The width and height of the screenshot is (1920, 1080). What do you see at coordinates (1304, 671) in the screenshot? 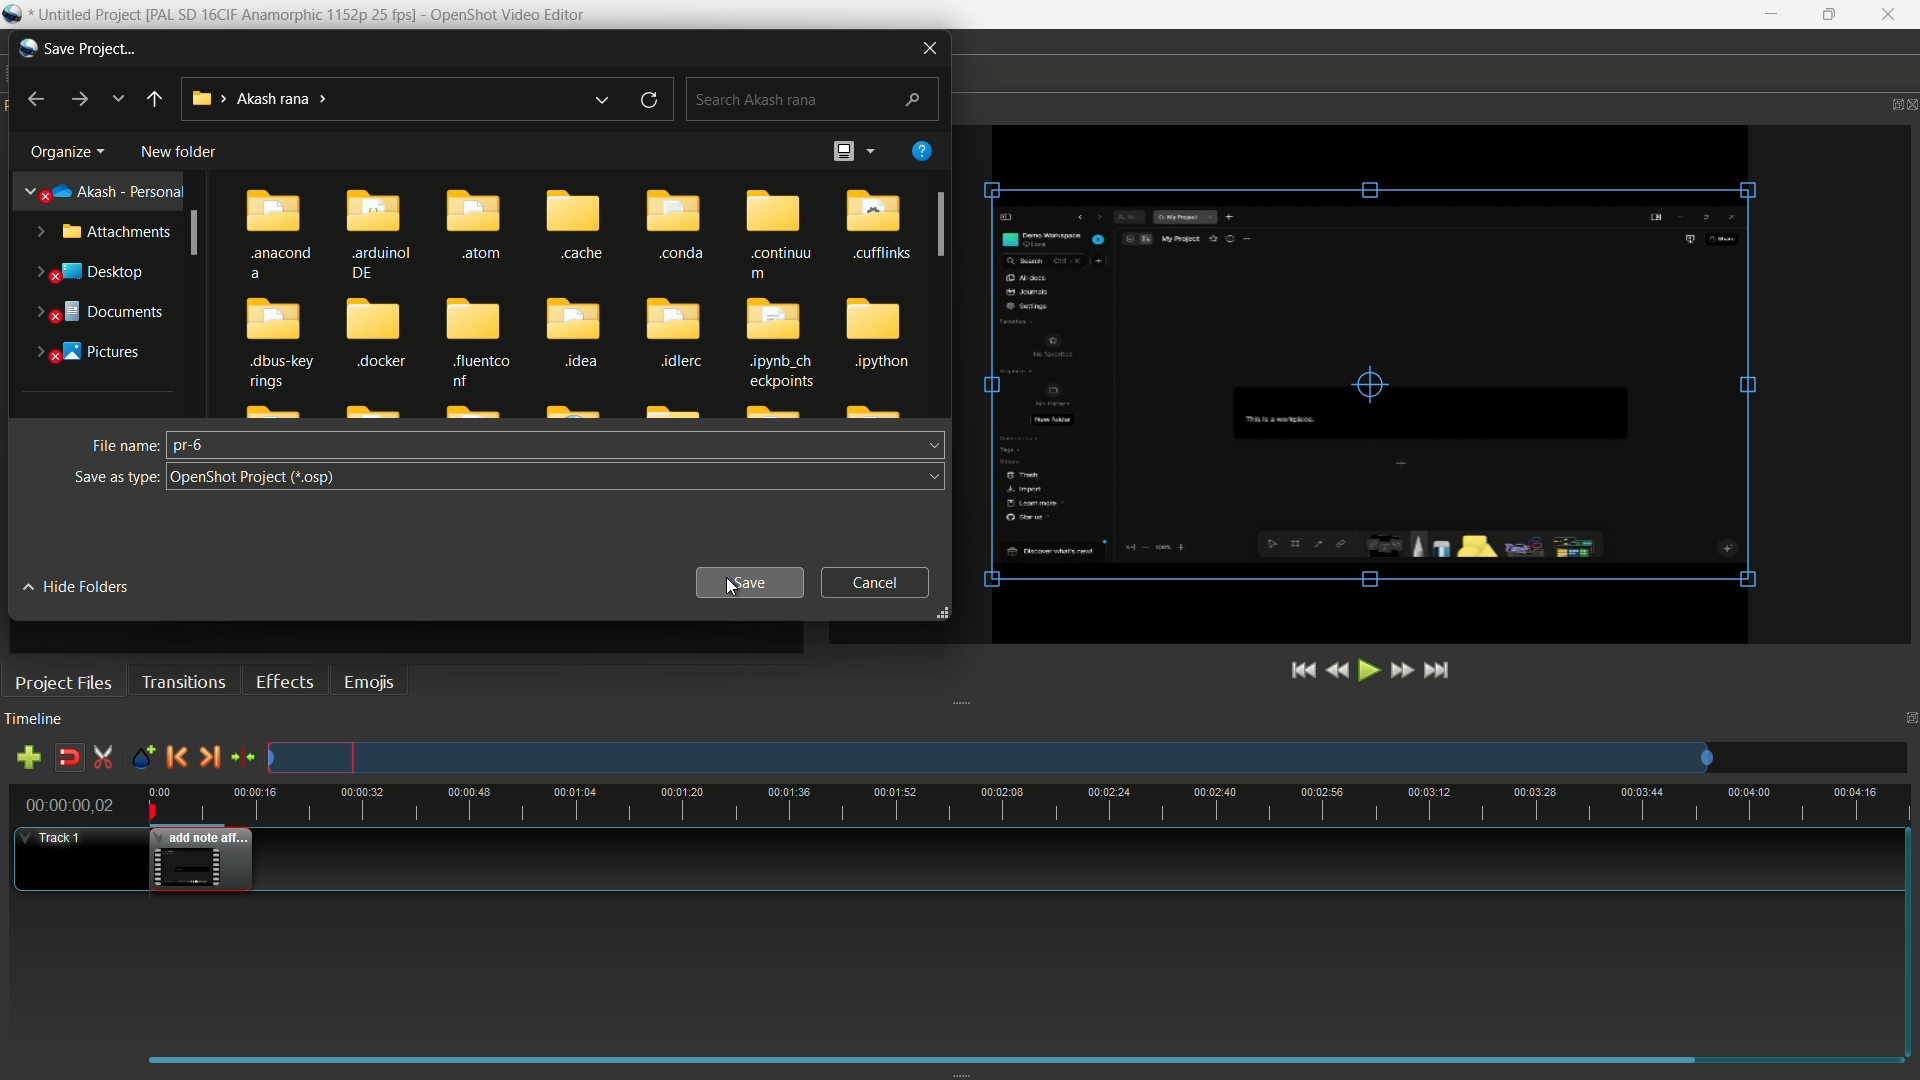
I see `jump to start` at bounding box center [1304, 671].